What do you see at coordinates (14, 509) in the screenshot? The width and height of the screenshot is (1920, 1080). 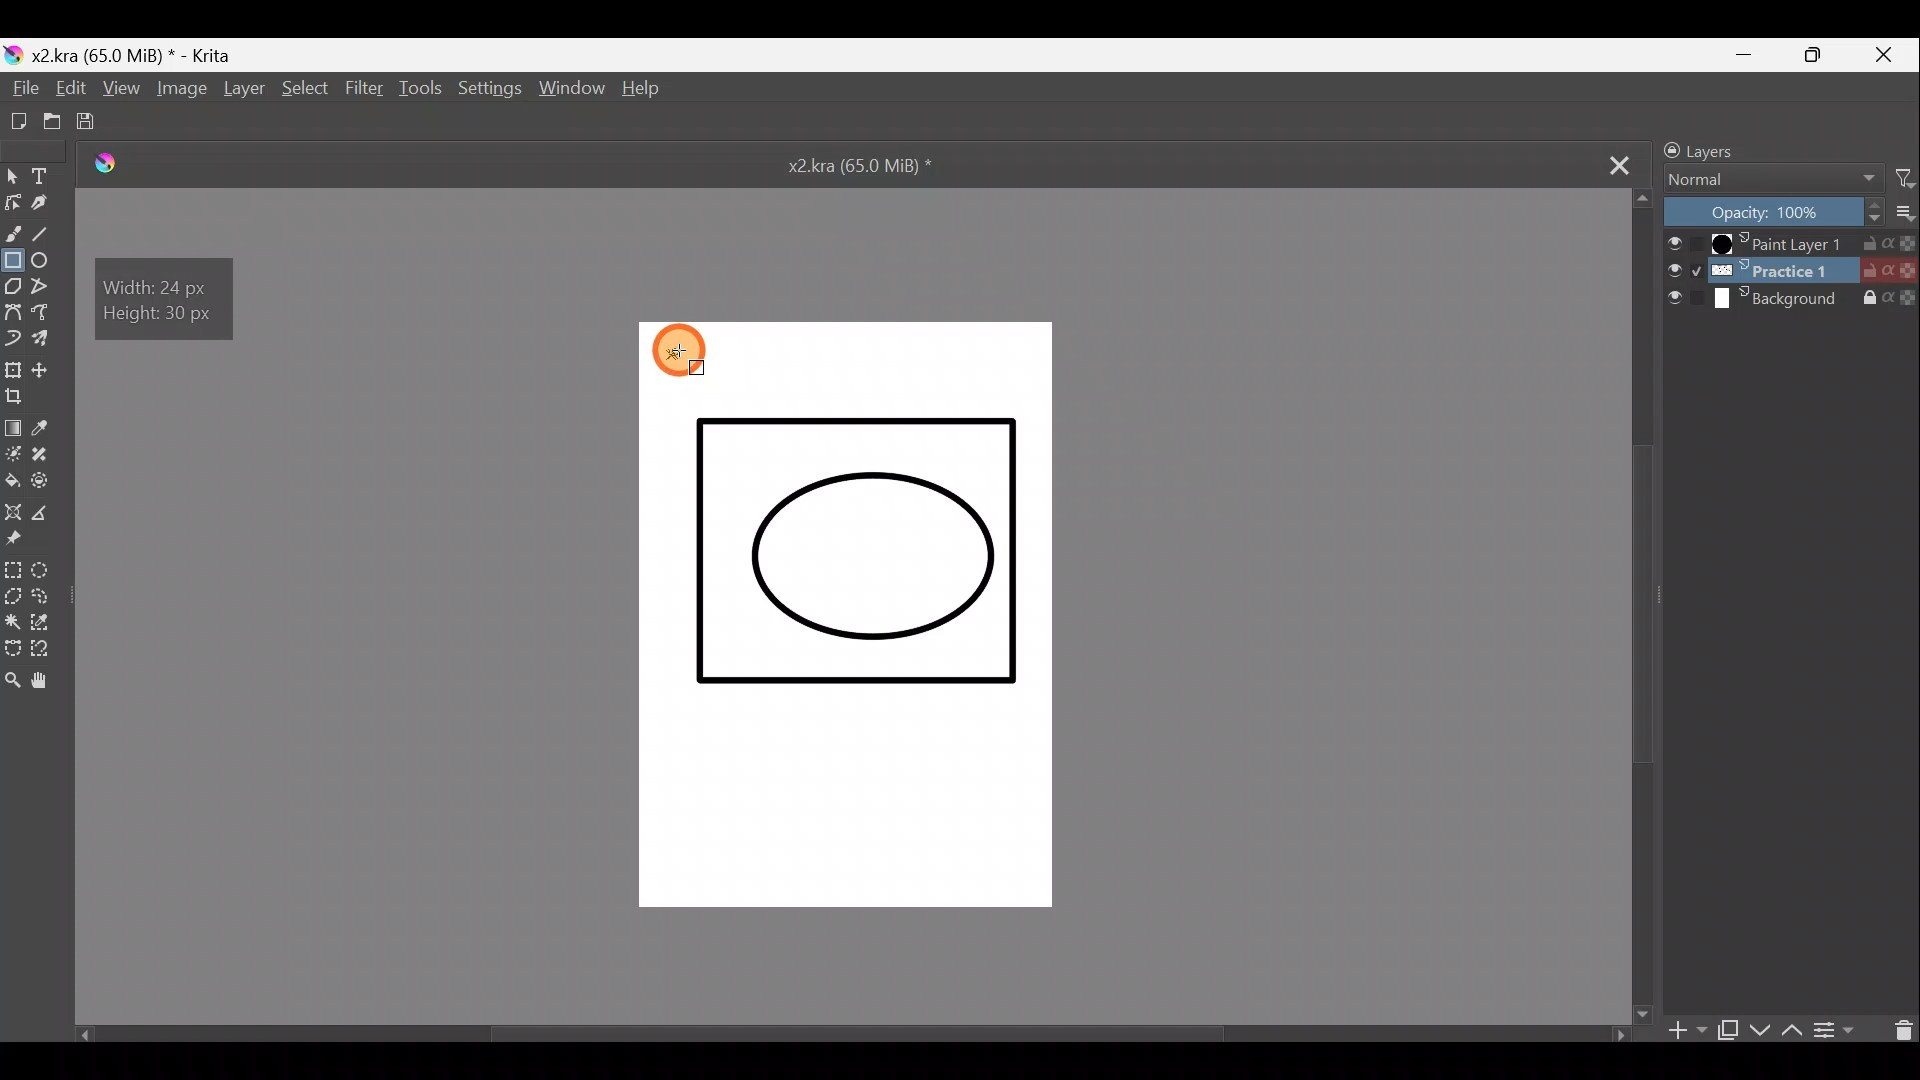 I see `Assistant tool` at bounding box center [14, 509].